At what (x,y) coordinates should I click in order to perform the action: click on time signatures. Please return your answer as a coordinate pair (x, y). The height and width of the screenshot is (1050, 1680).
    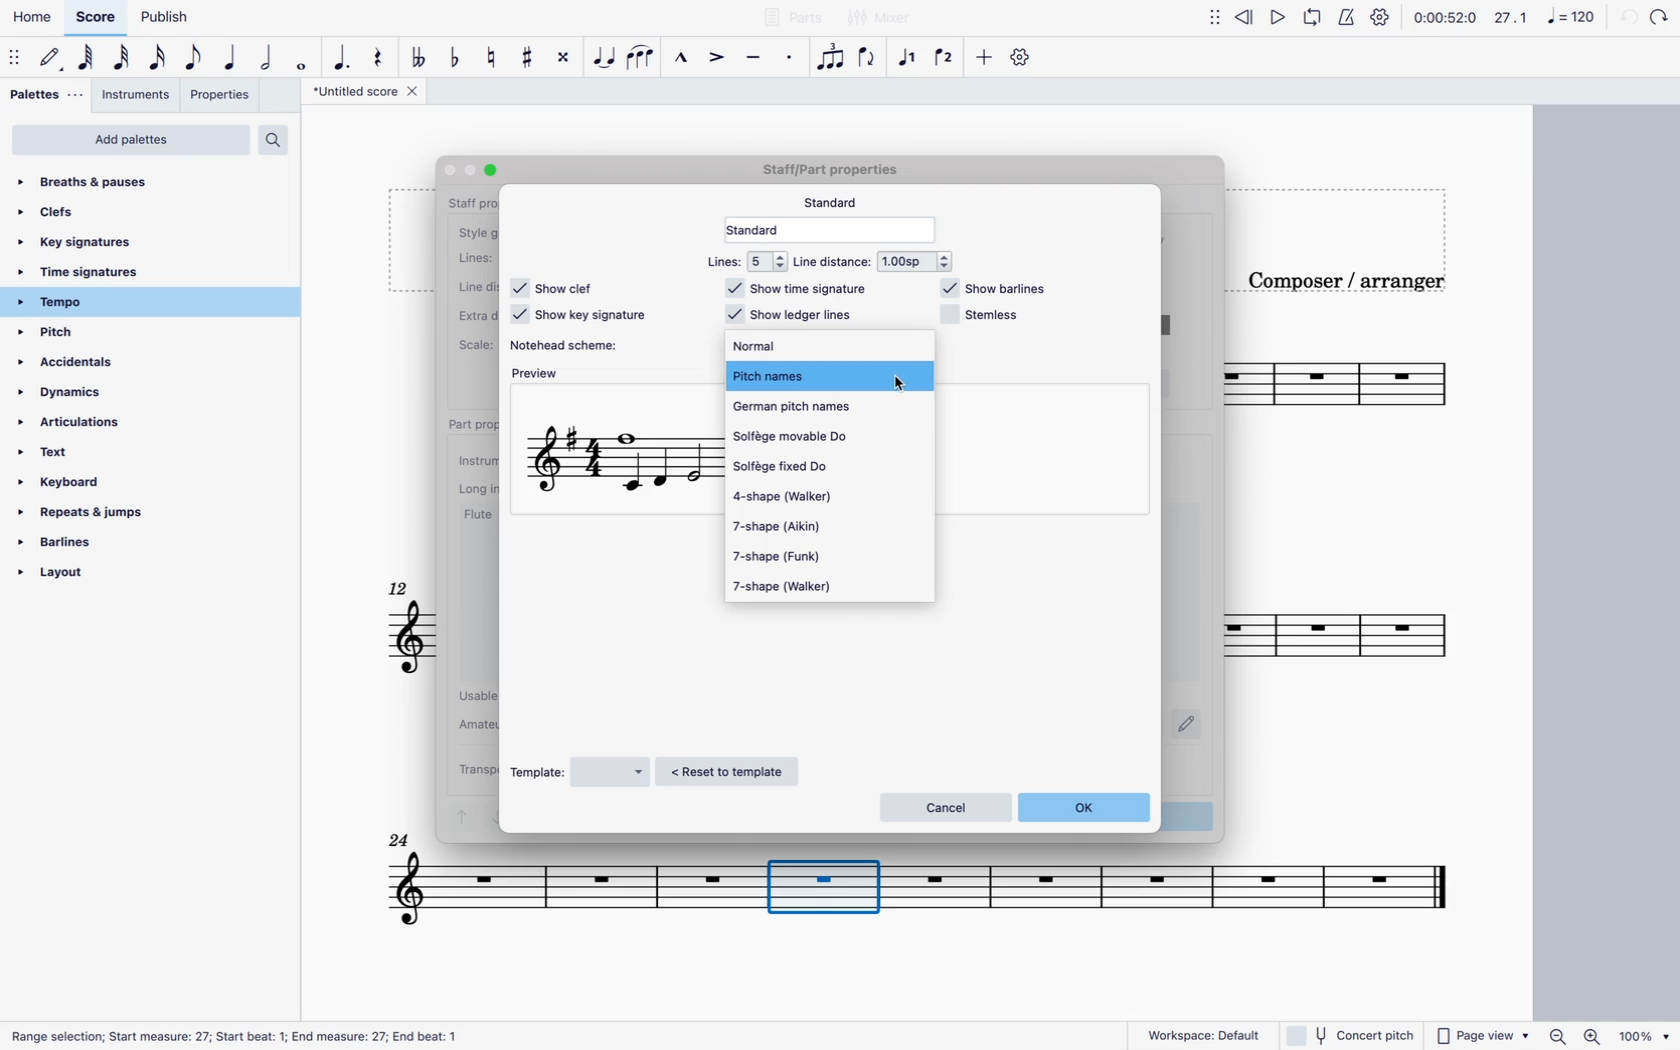
    Looking at the image, I should click on (92, 274).